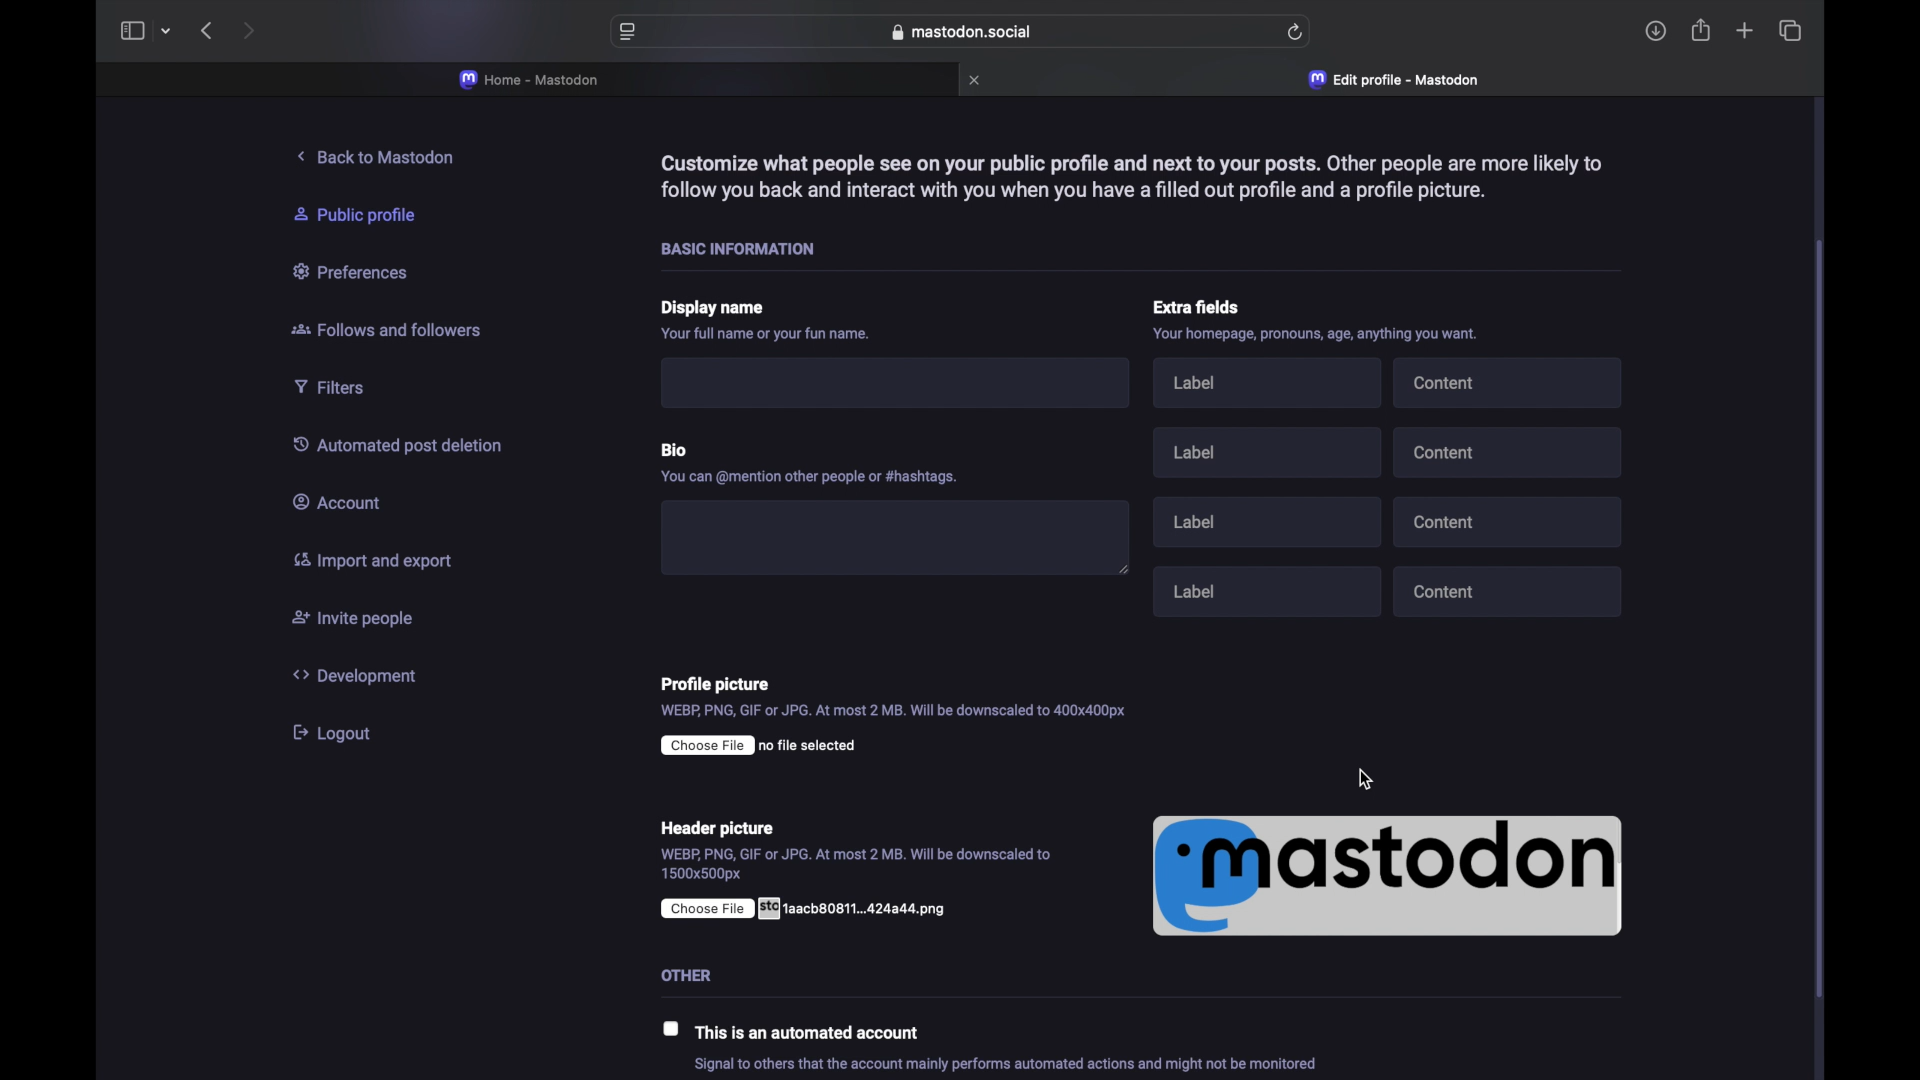  I want to click on info, so click(1129, 175).